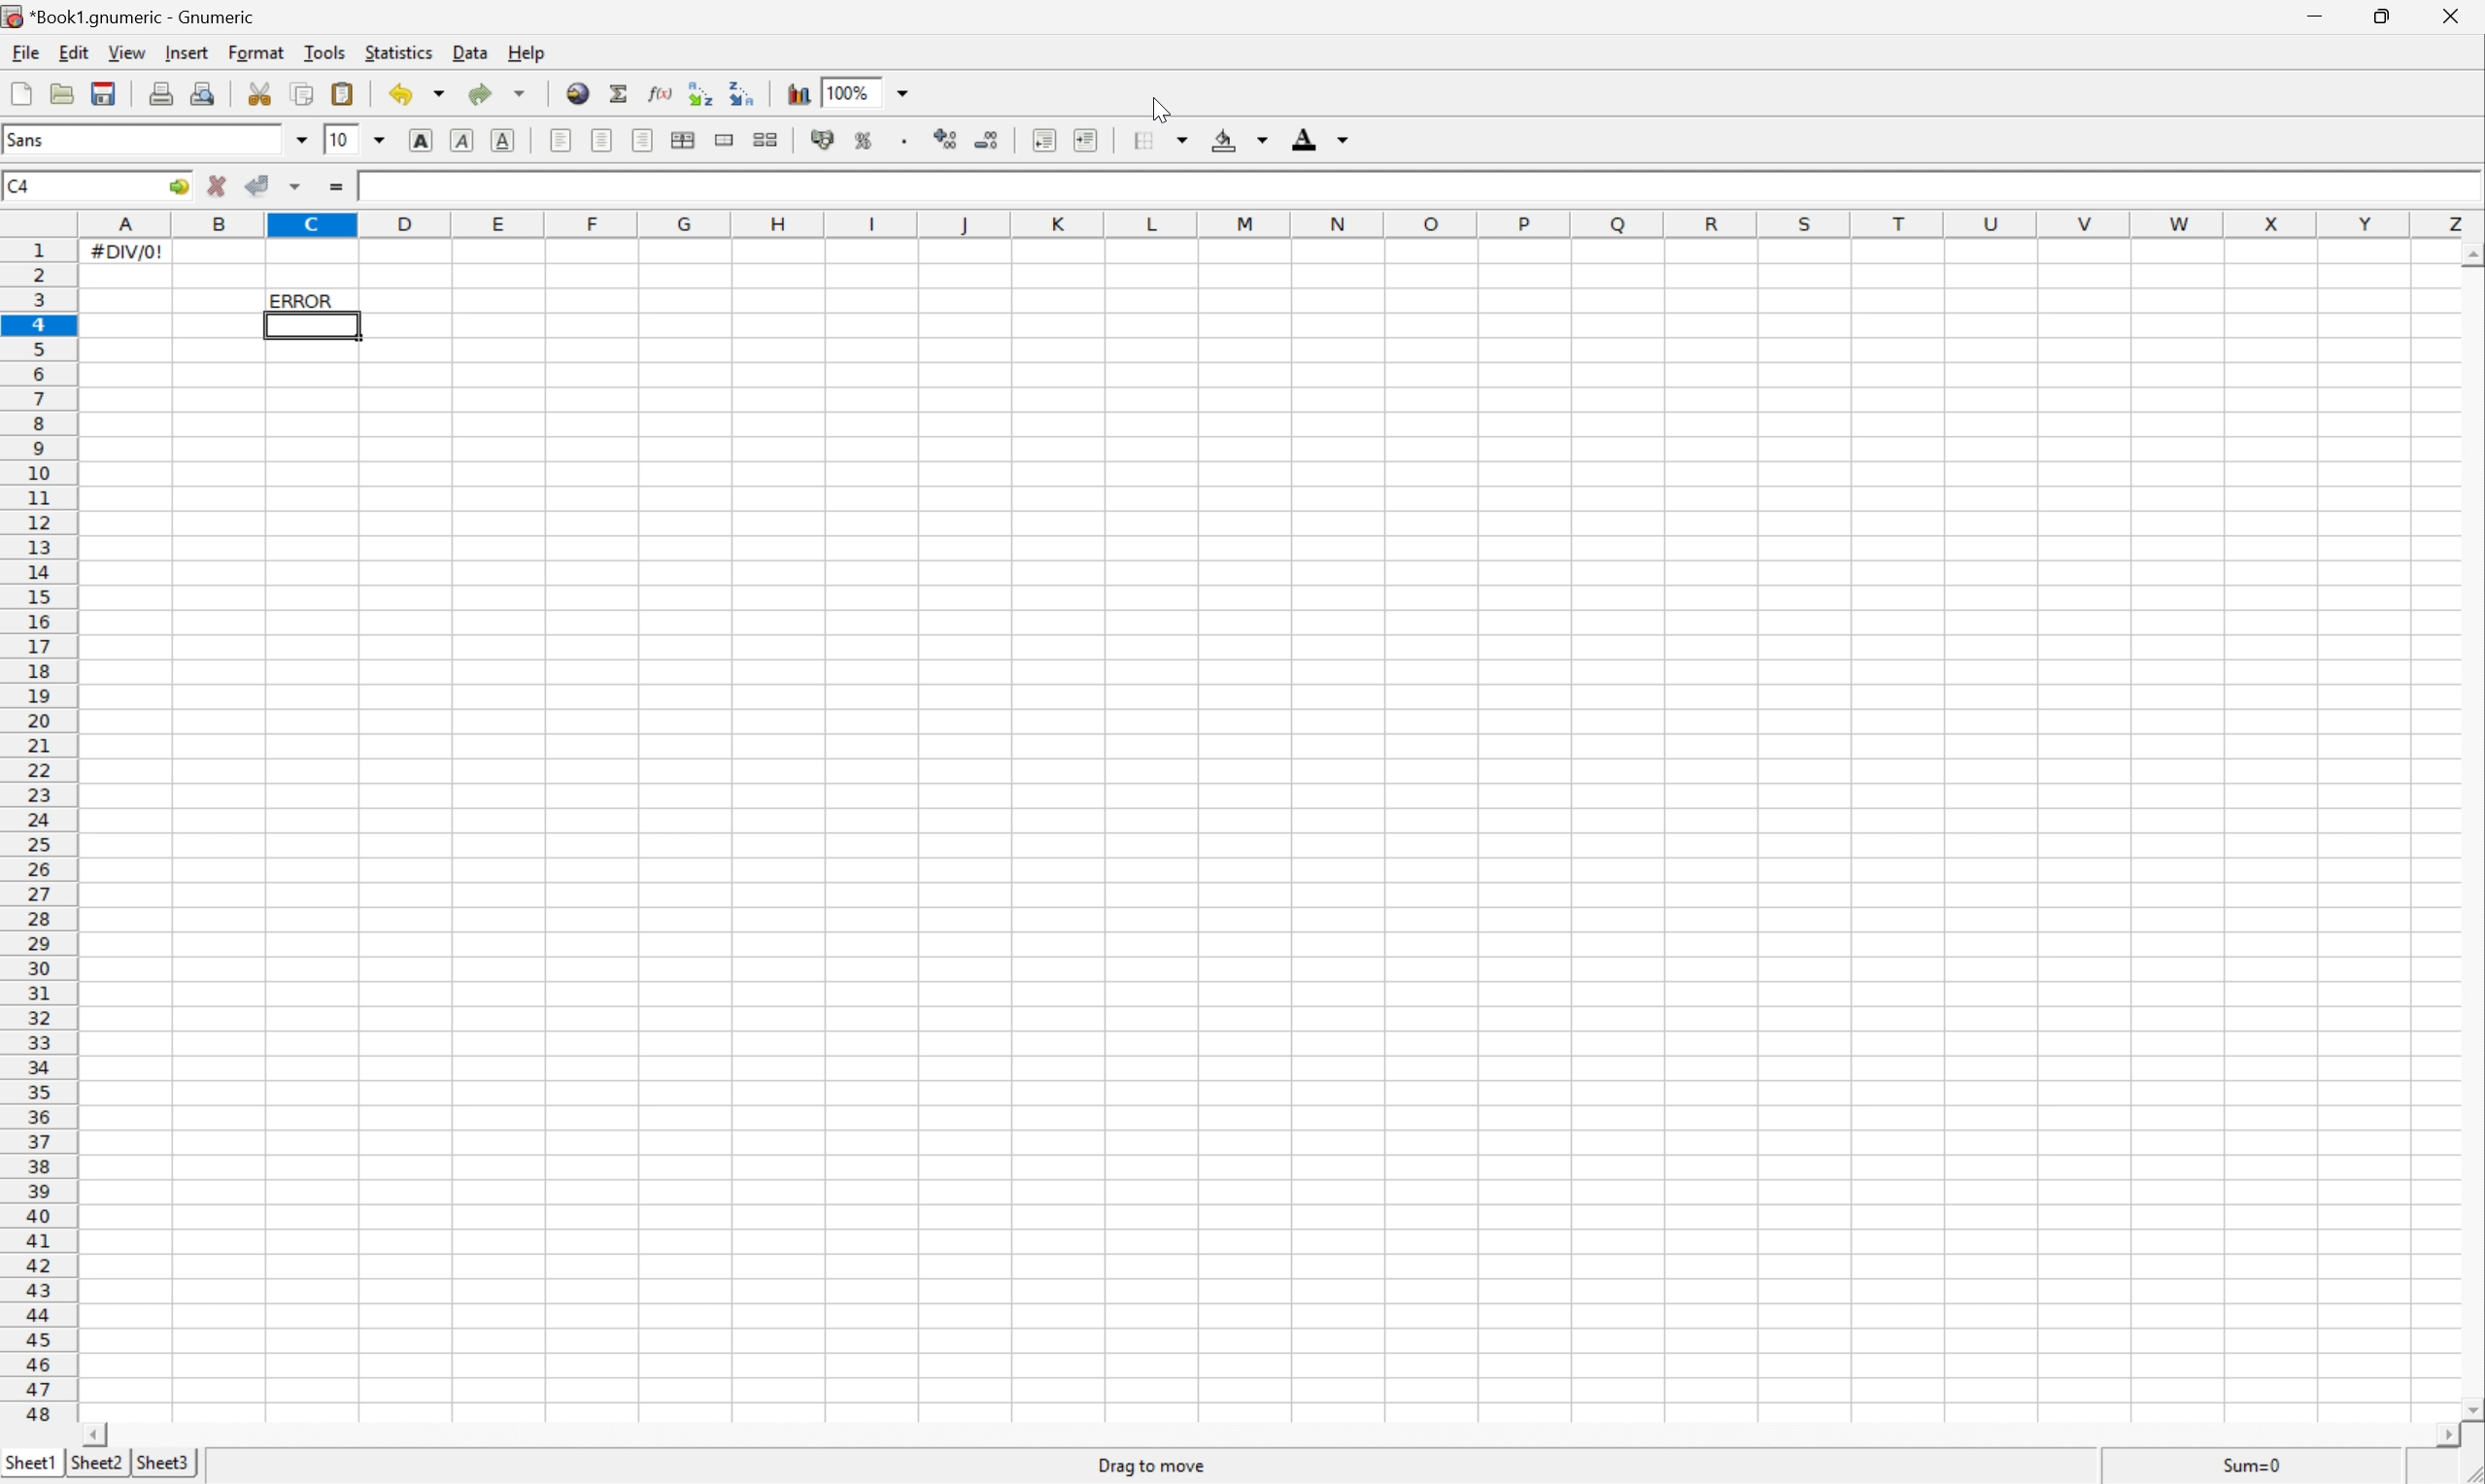 This screenshot has width=2485, height=1484. I want to click on Sheet2, so click(96, 1464).